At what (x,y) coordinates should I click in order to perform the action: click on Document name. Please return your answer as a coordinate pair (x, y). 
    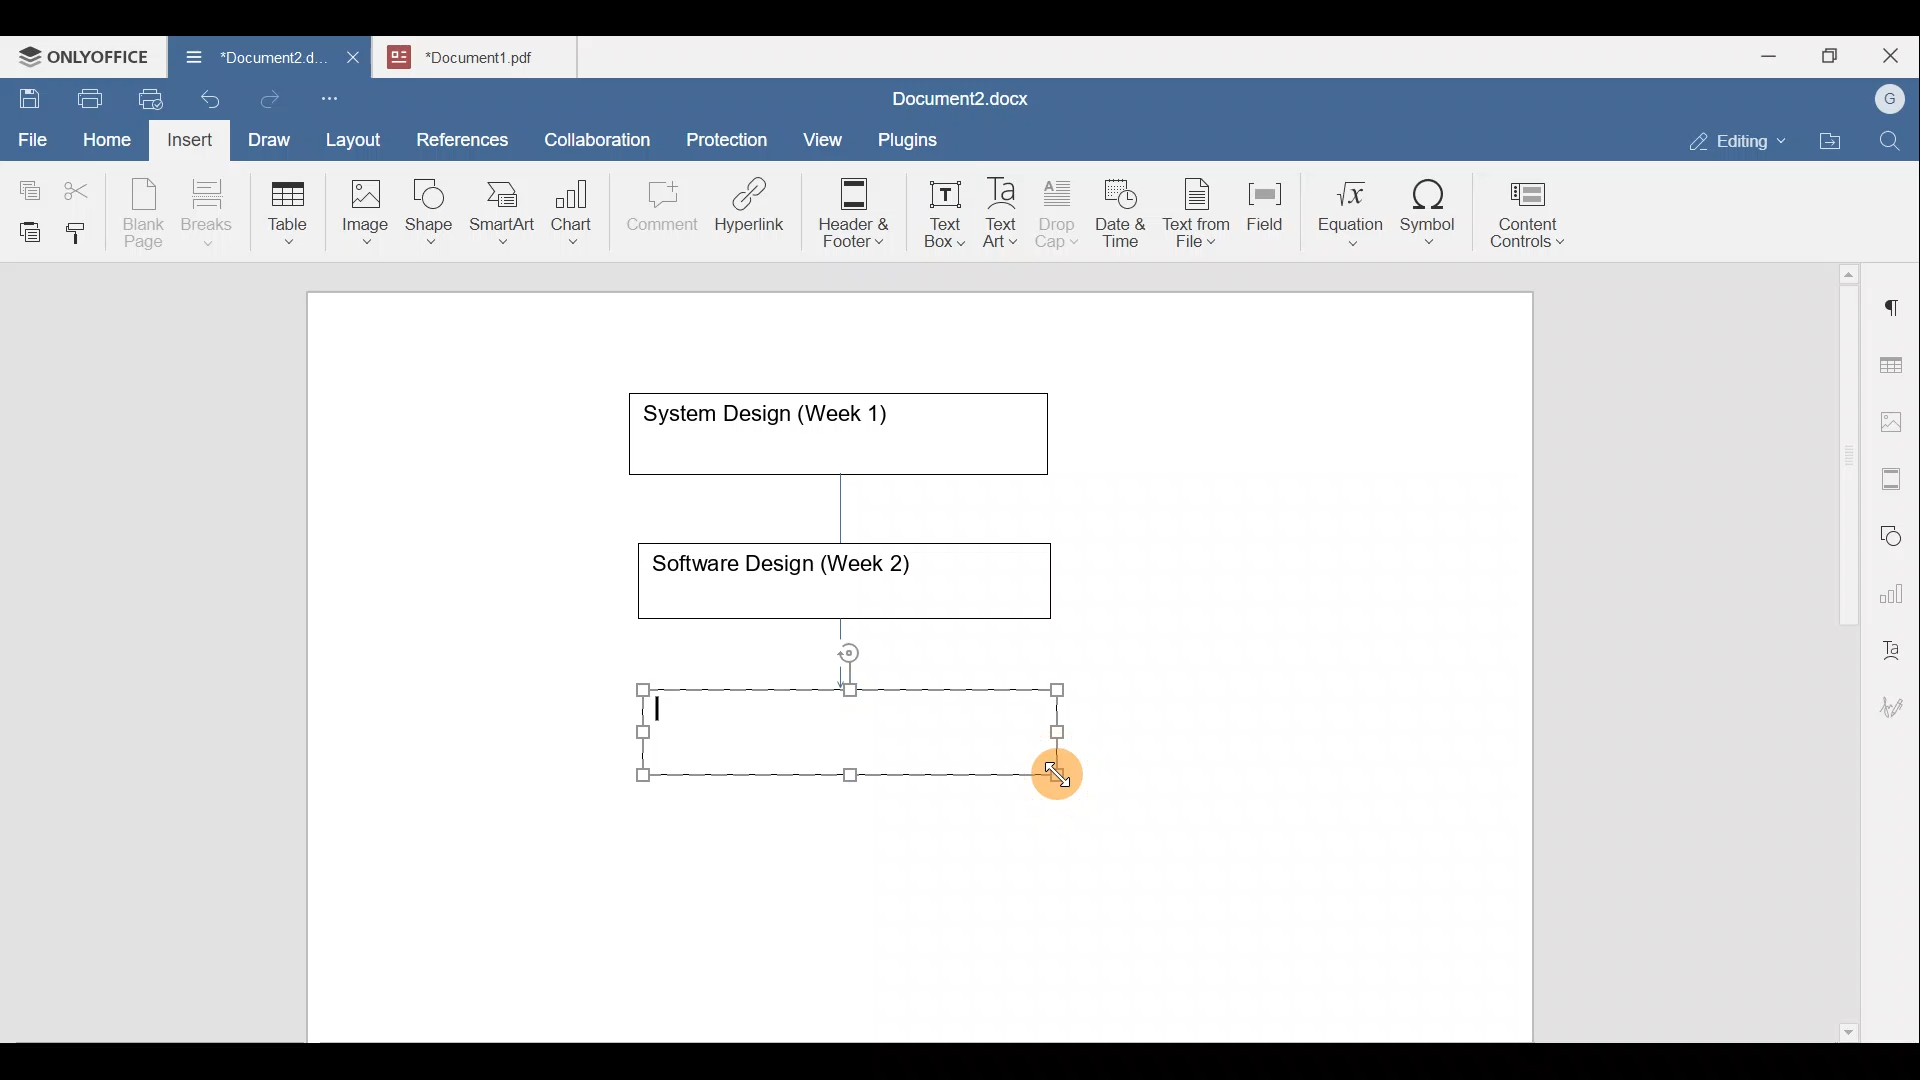
    Looking at the image, I should click on (244, 60).